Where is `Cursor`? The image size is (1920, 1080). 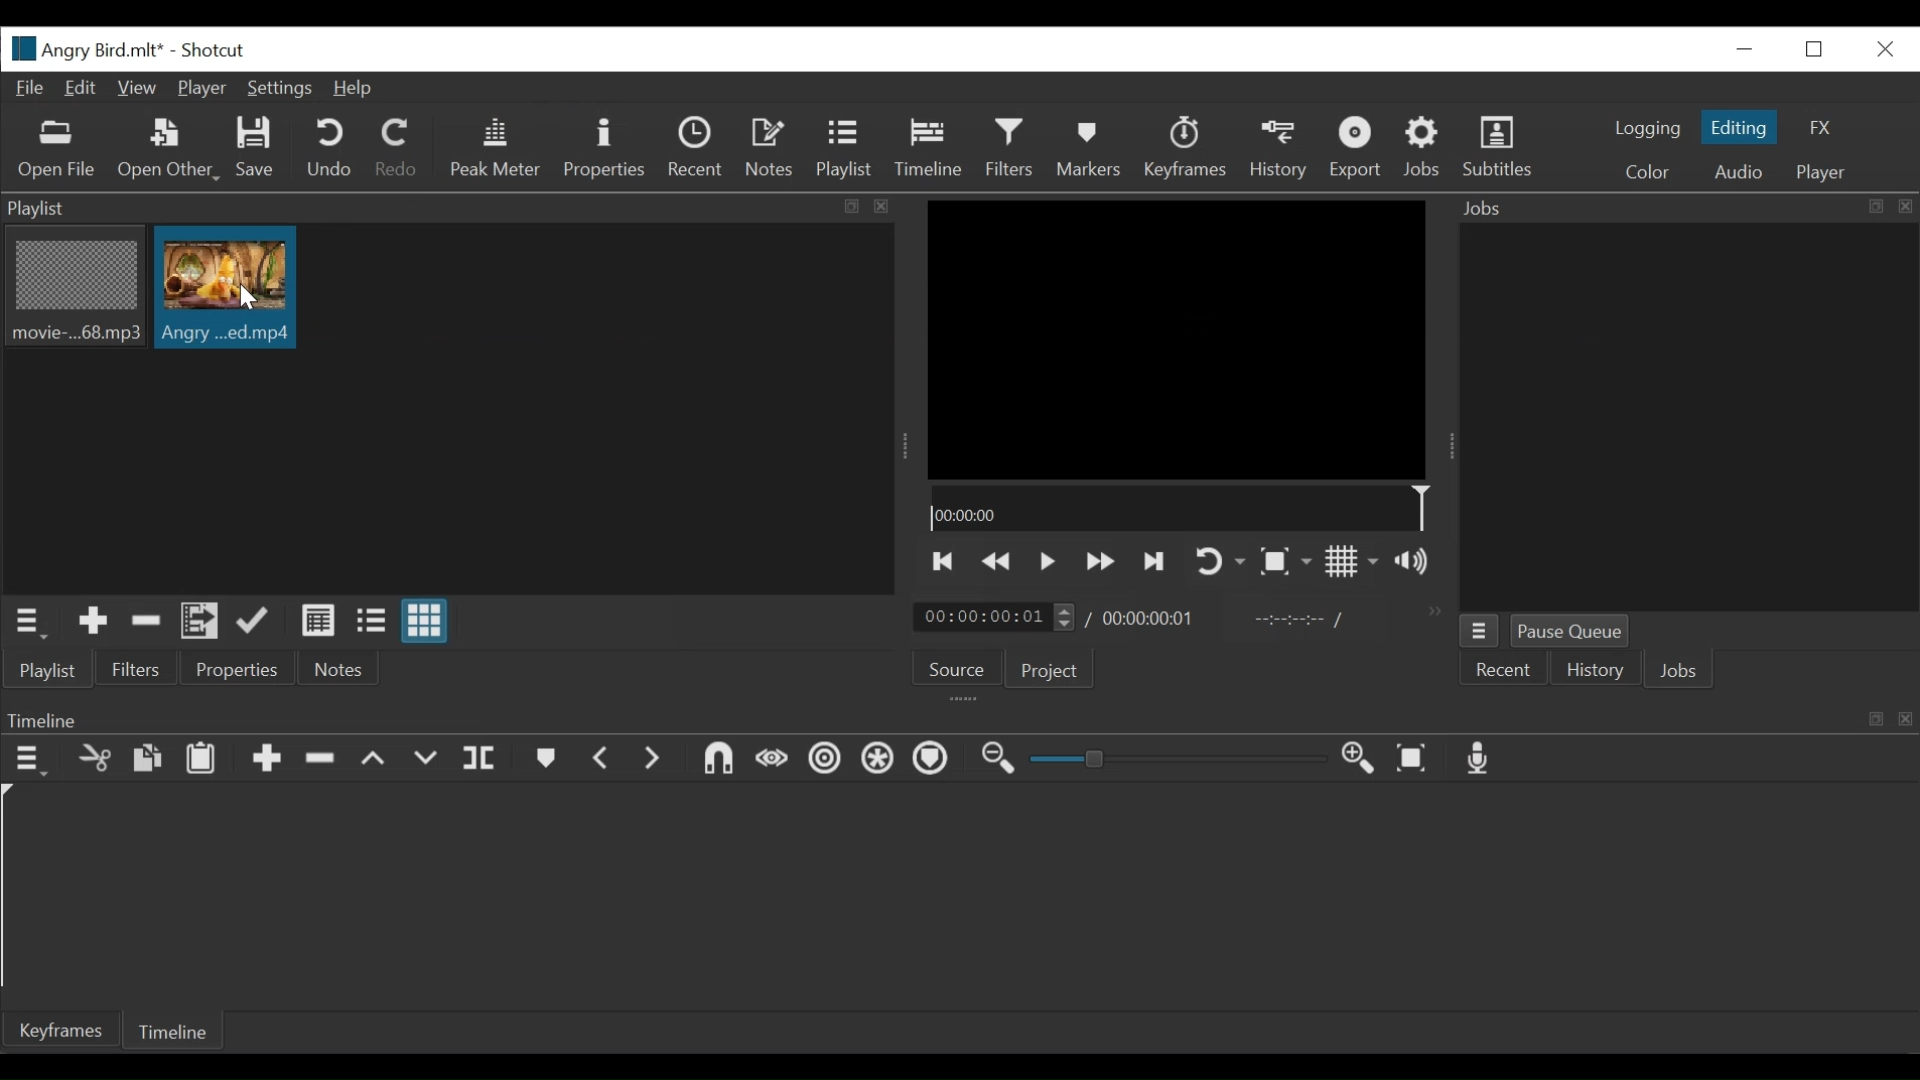
Cursor is located at coordinates (248, 300).